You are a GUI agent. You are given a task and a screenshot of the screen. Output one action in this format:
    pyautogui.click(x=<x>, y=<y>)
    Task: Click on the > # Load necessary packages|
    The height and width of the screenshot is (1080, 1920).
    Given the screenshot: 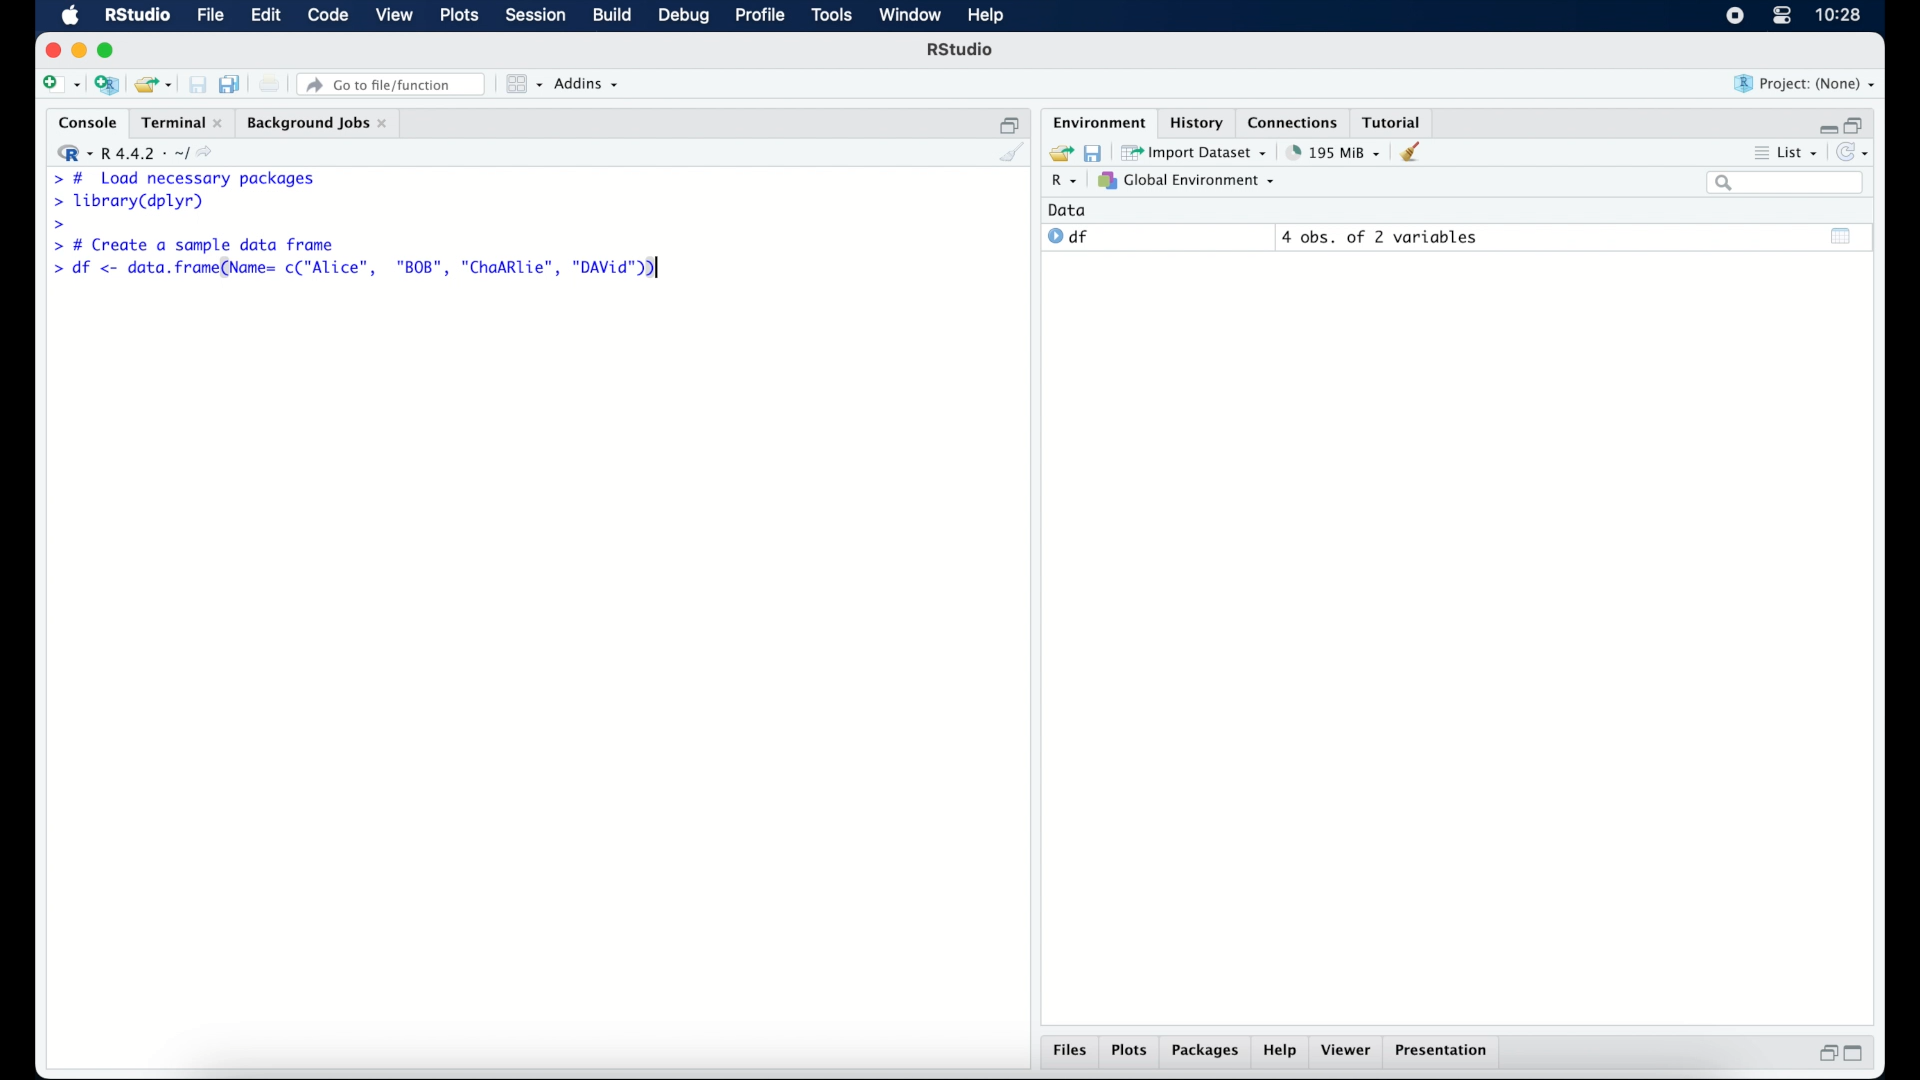 What is the action you would take?
    pyautogui.click(x=182, y=177)
    